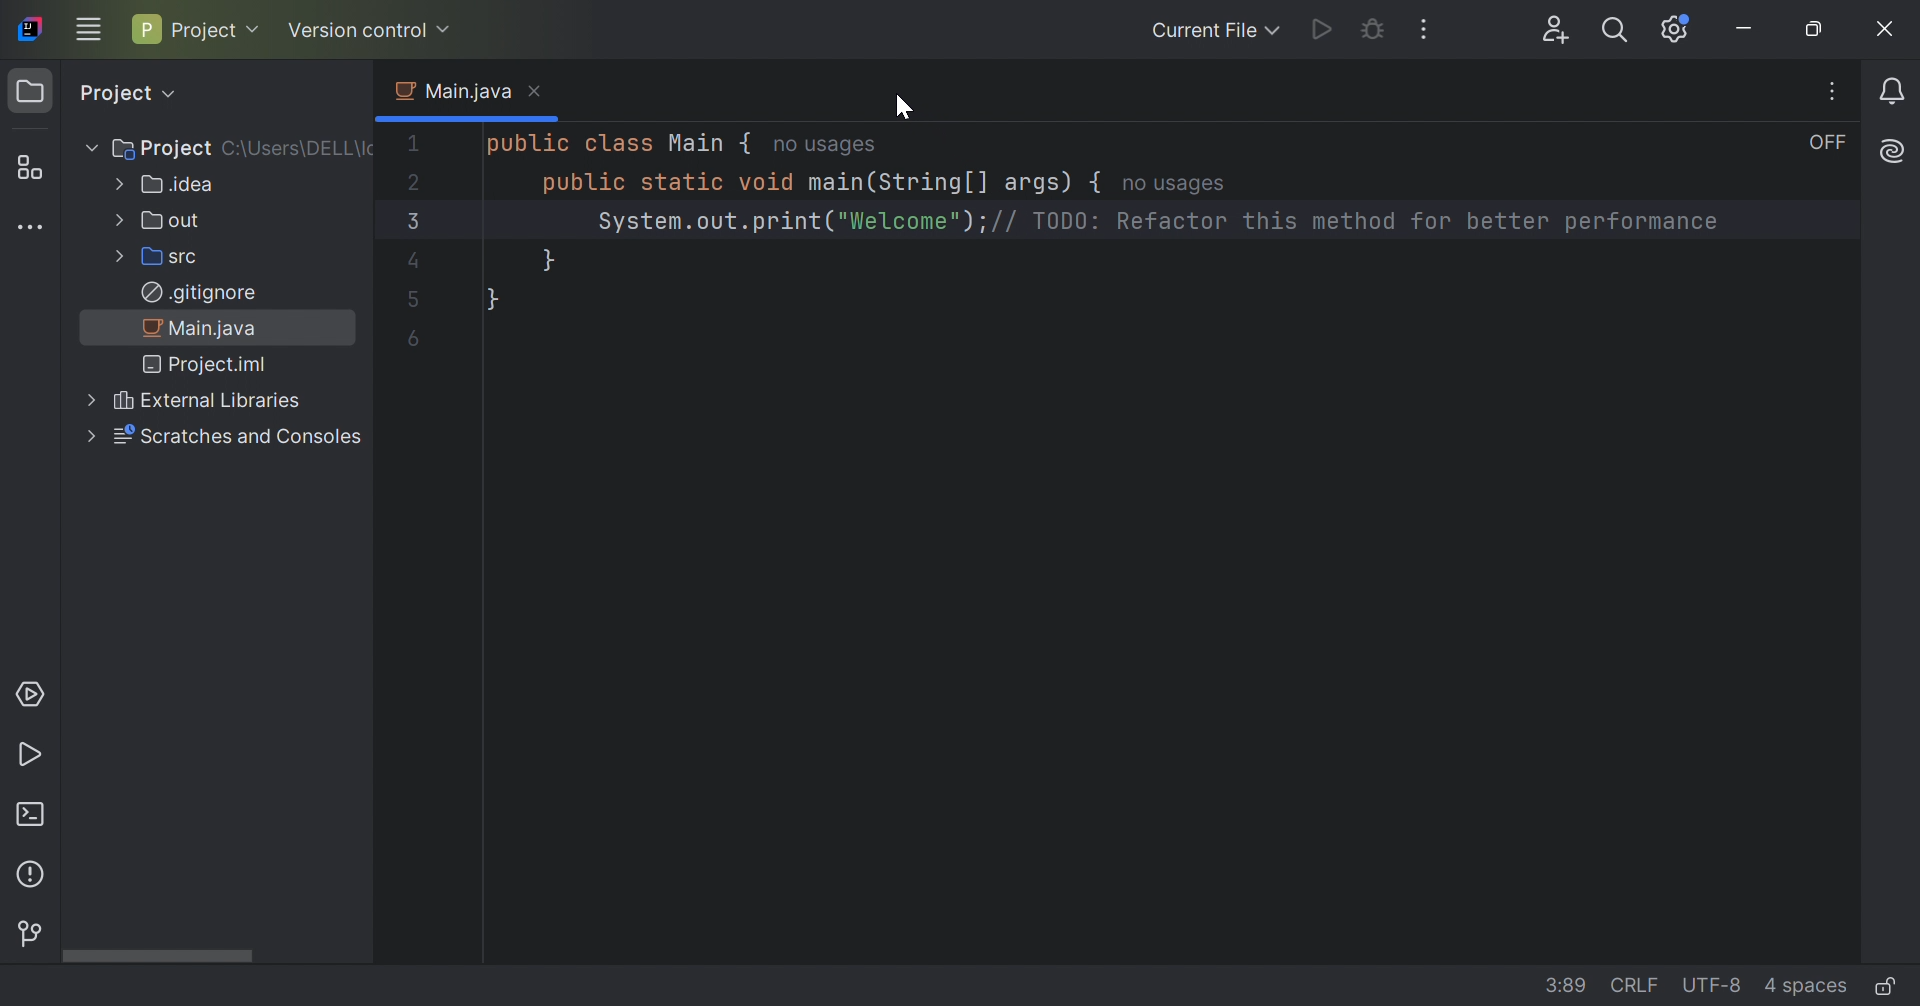 This screenshot has height=1006, width=1920. I want to click on UTF-8, so click(1716, 984).